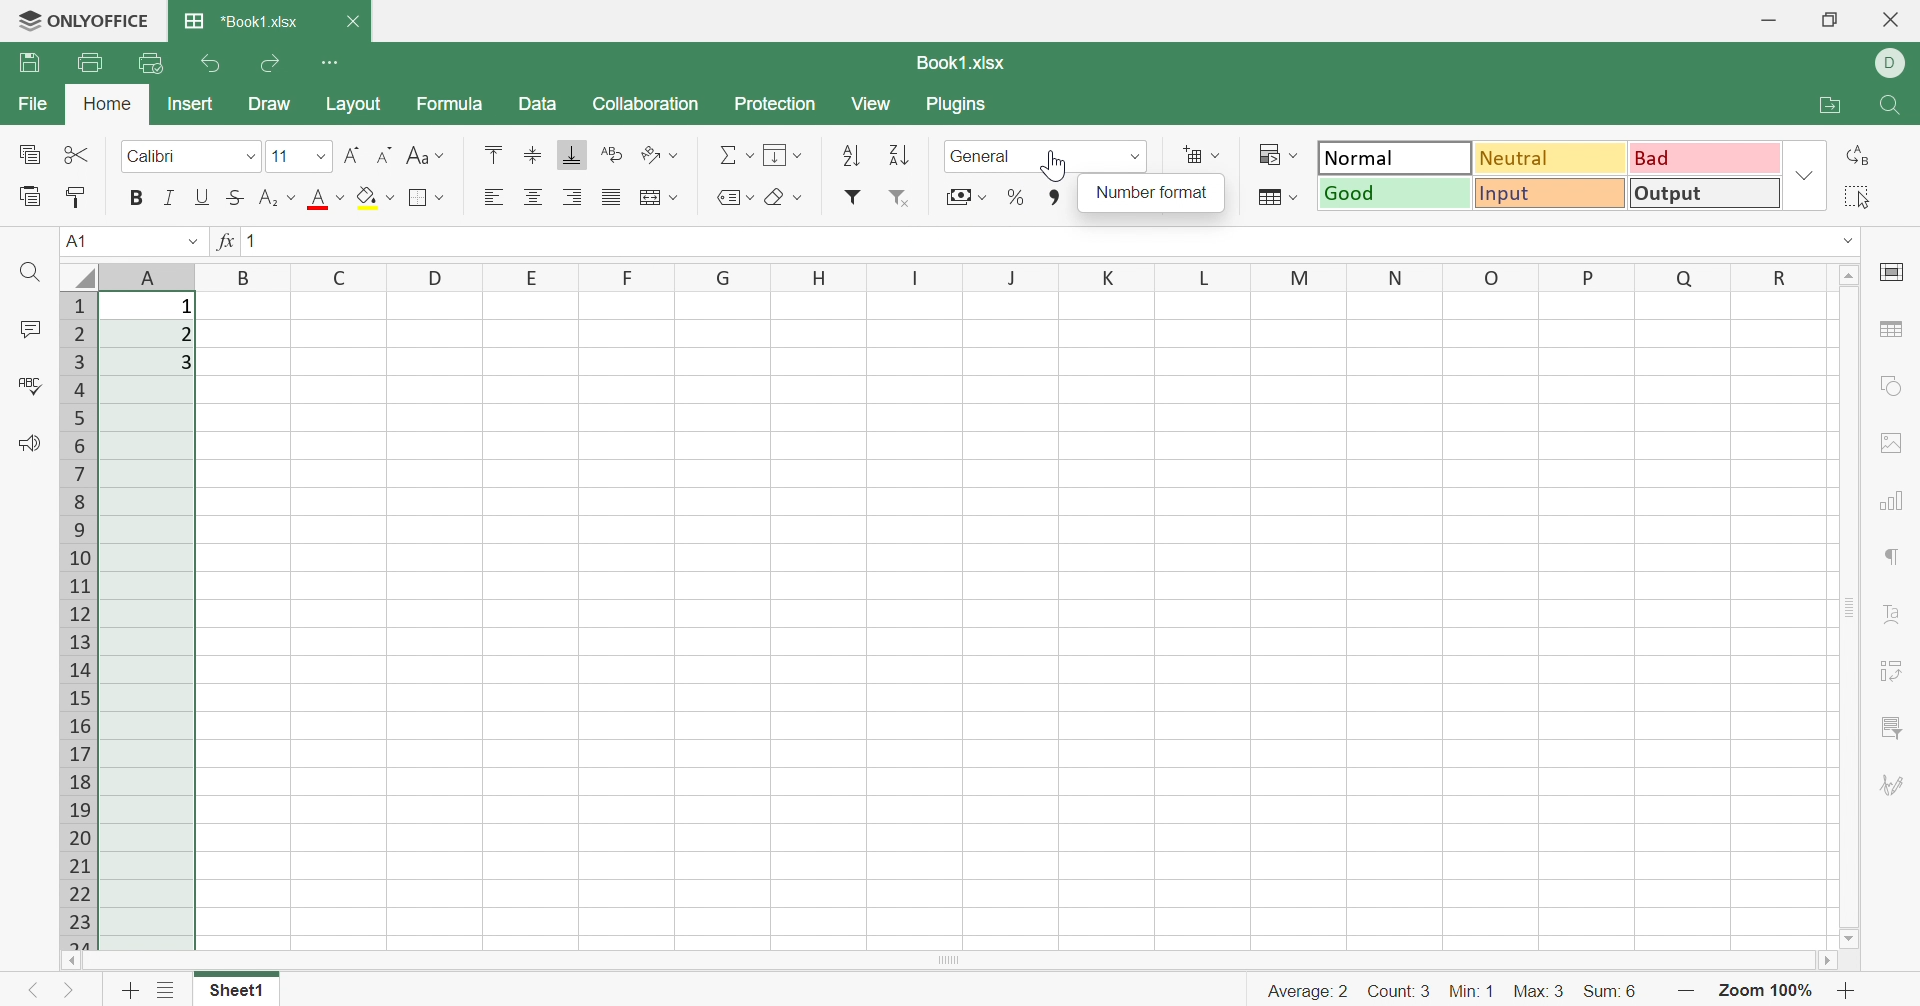  Describe the element at coordinates (29, 331) in the screenshot. I see `Comments` at that location.